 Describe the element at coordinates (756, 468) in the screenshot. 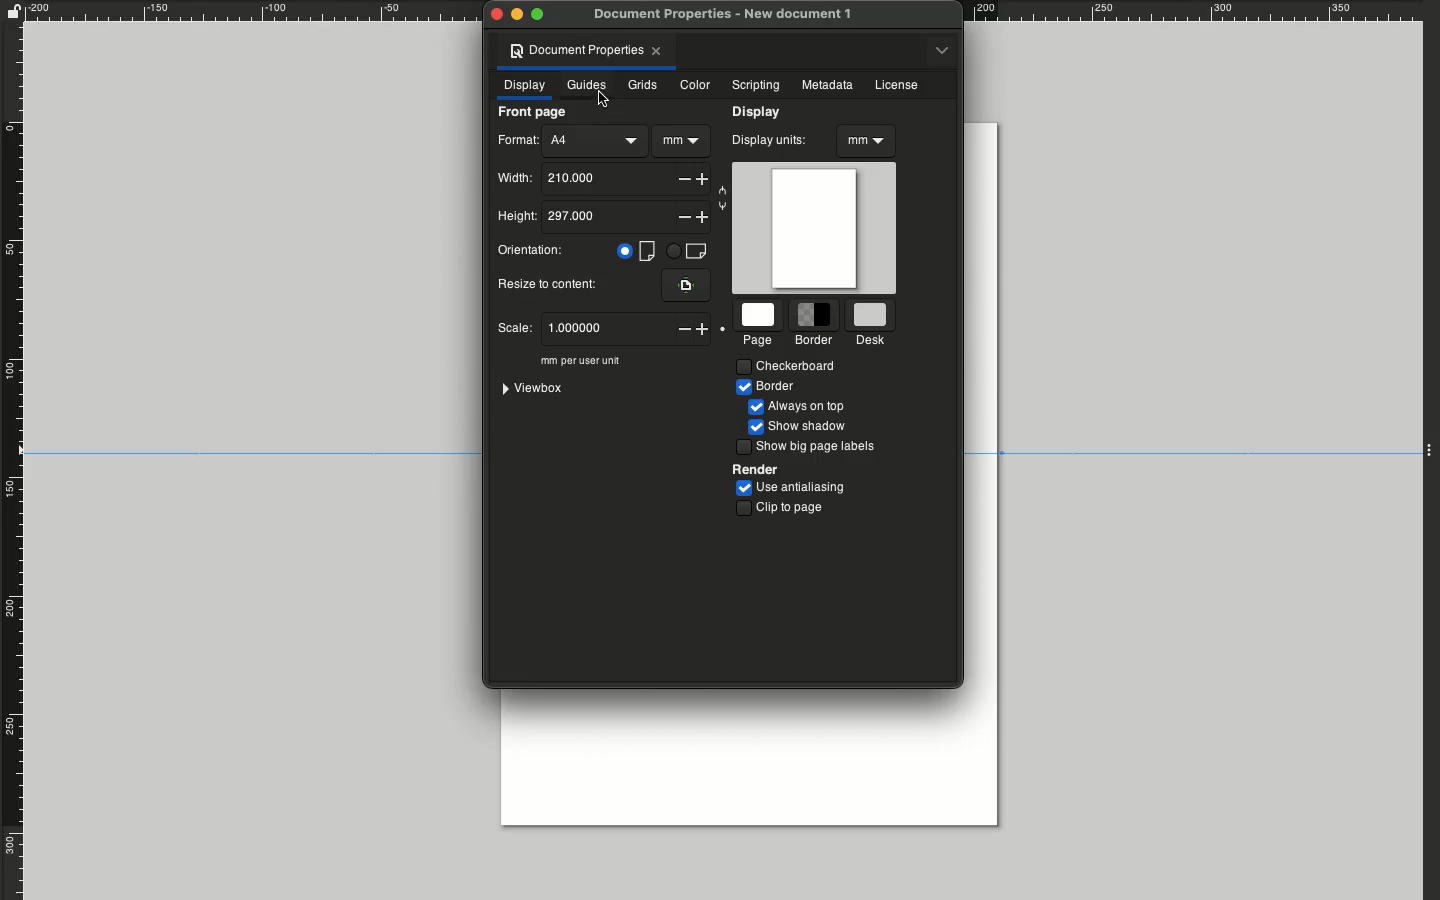

I see `Render` at that location.